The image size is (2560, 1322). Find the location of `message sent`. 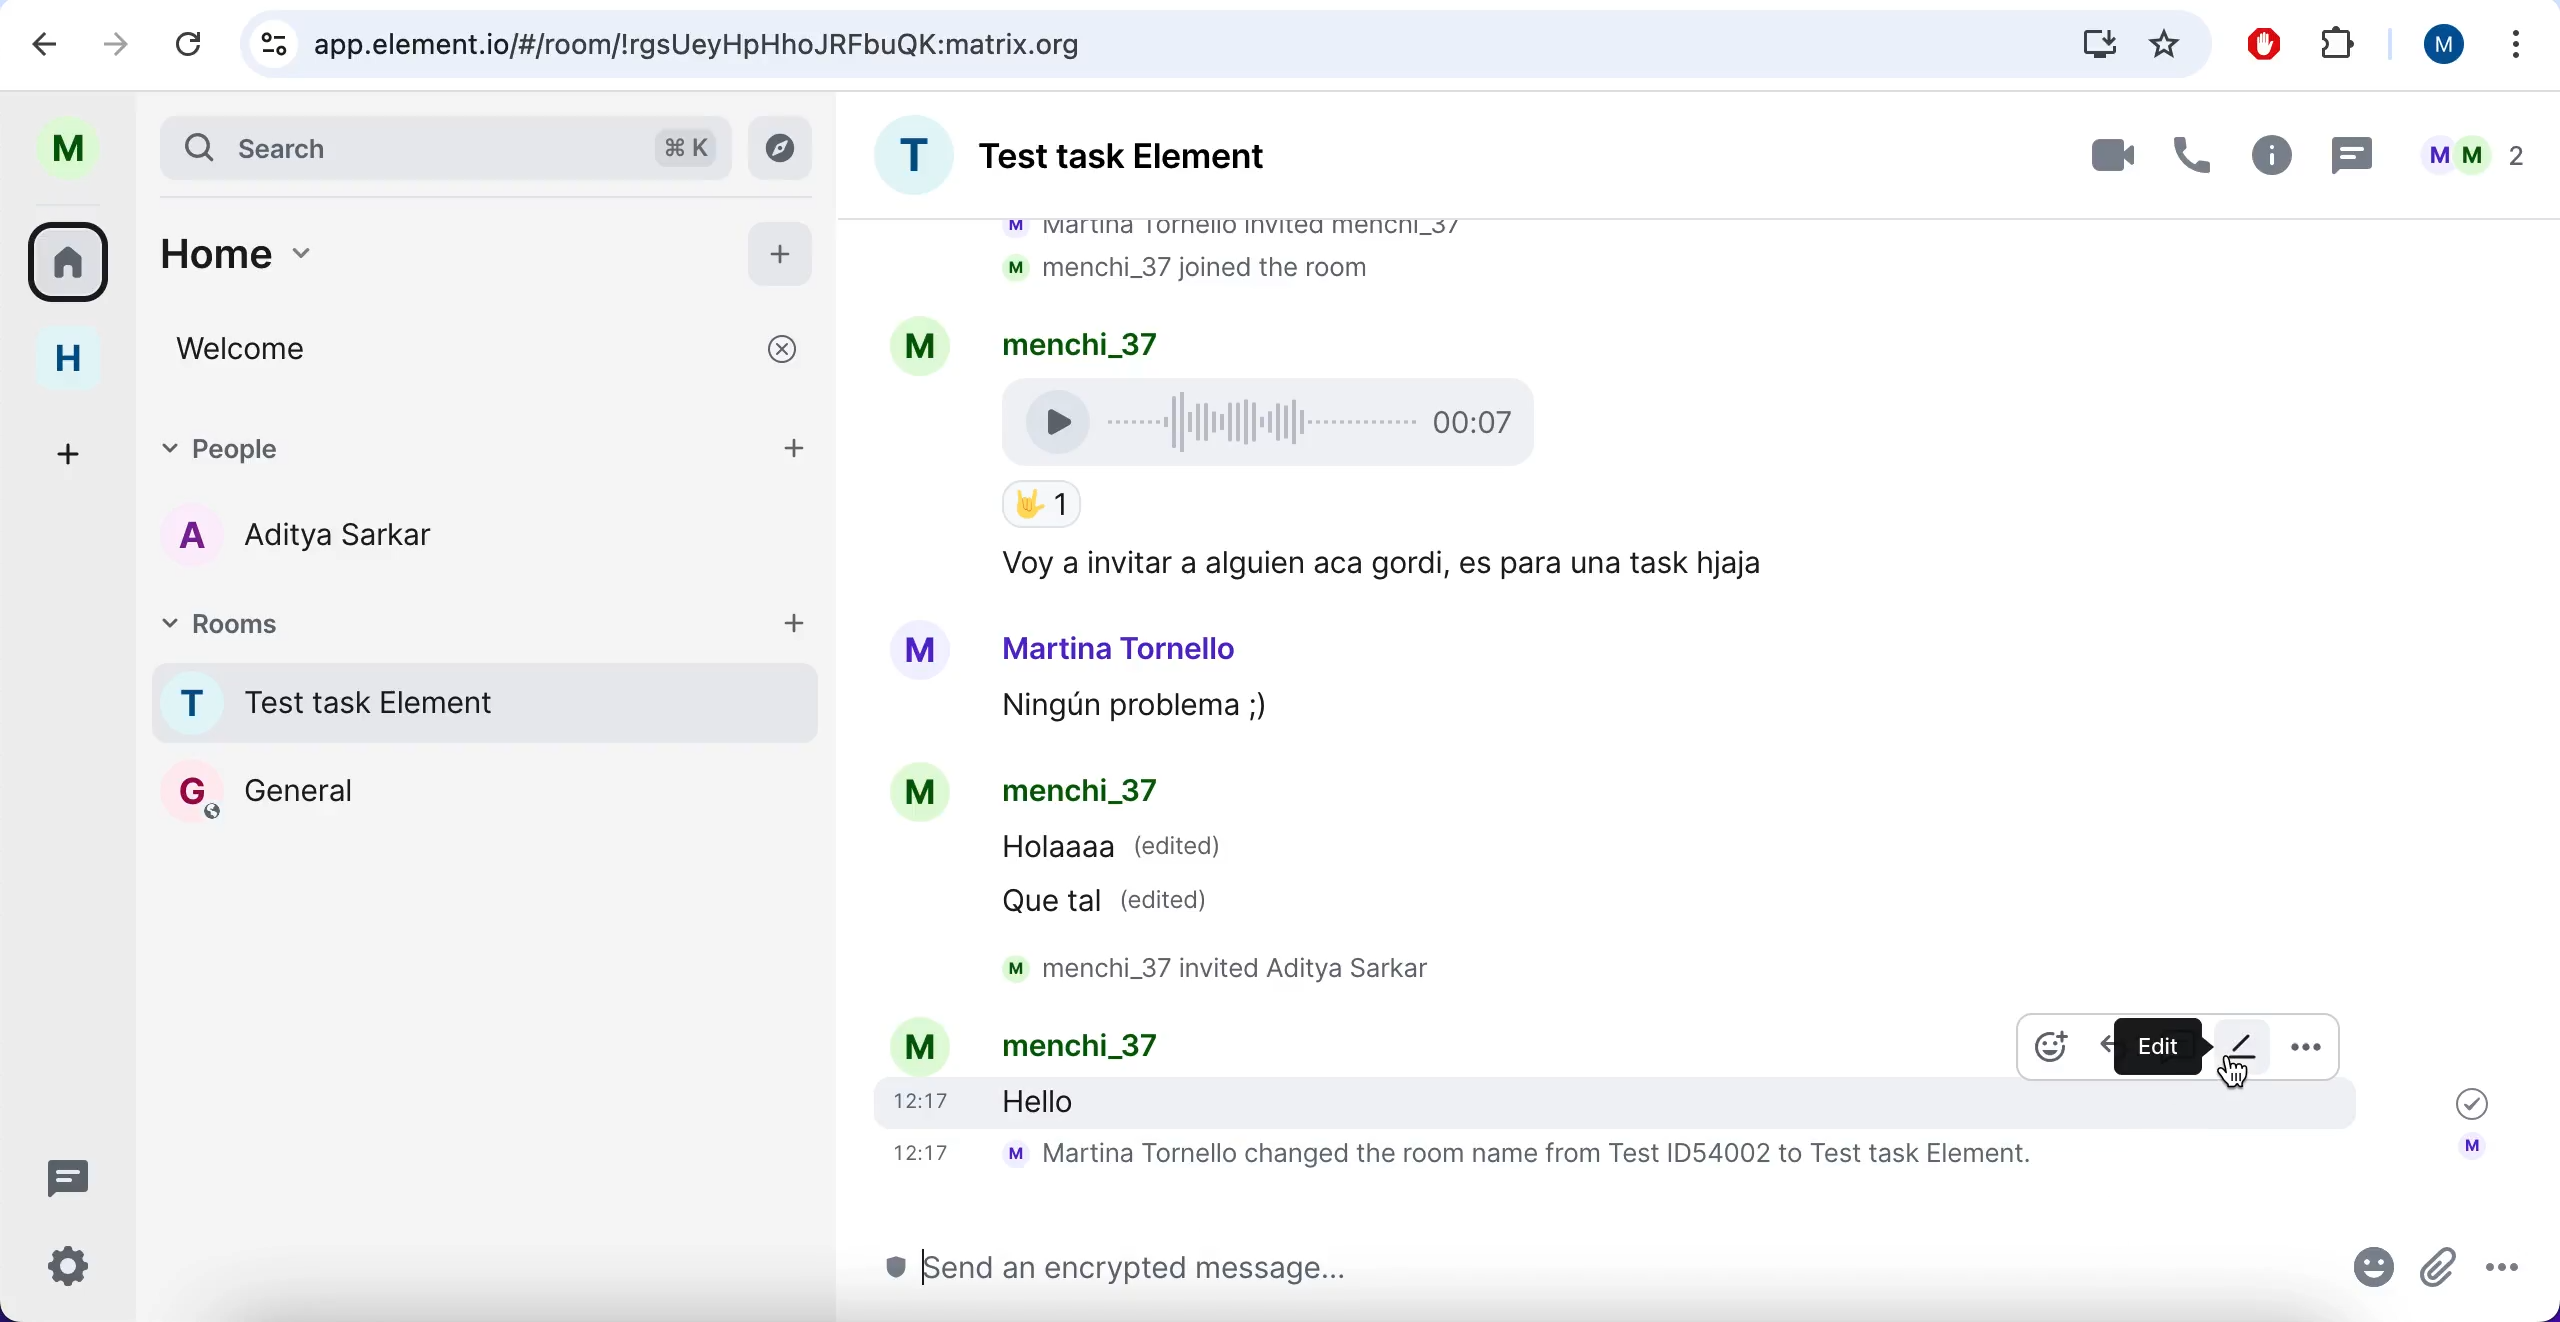

message sent is located at coordinates (2464, 1099).